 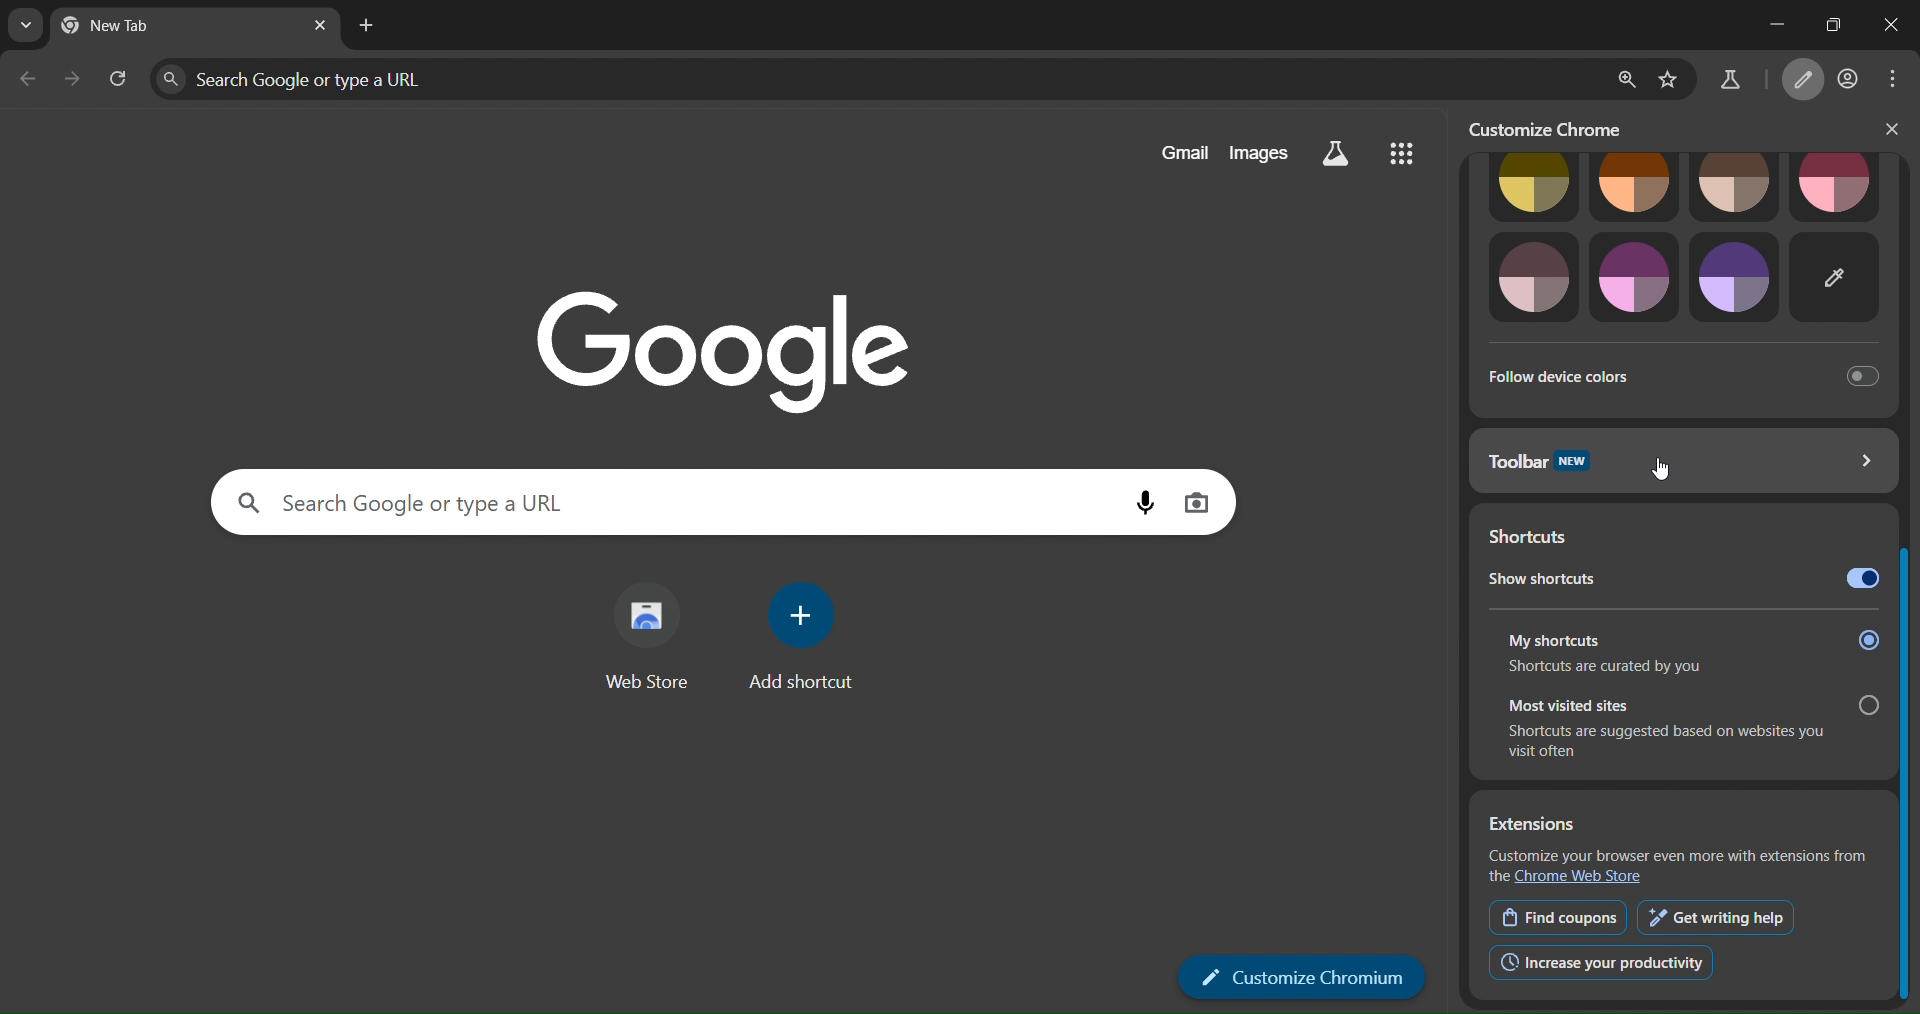 I want to click on theme, so click(x=1736, y=185).